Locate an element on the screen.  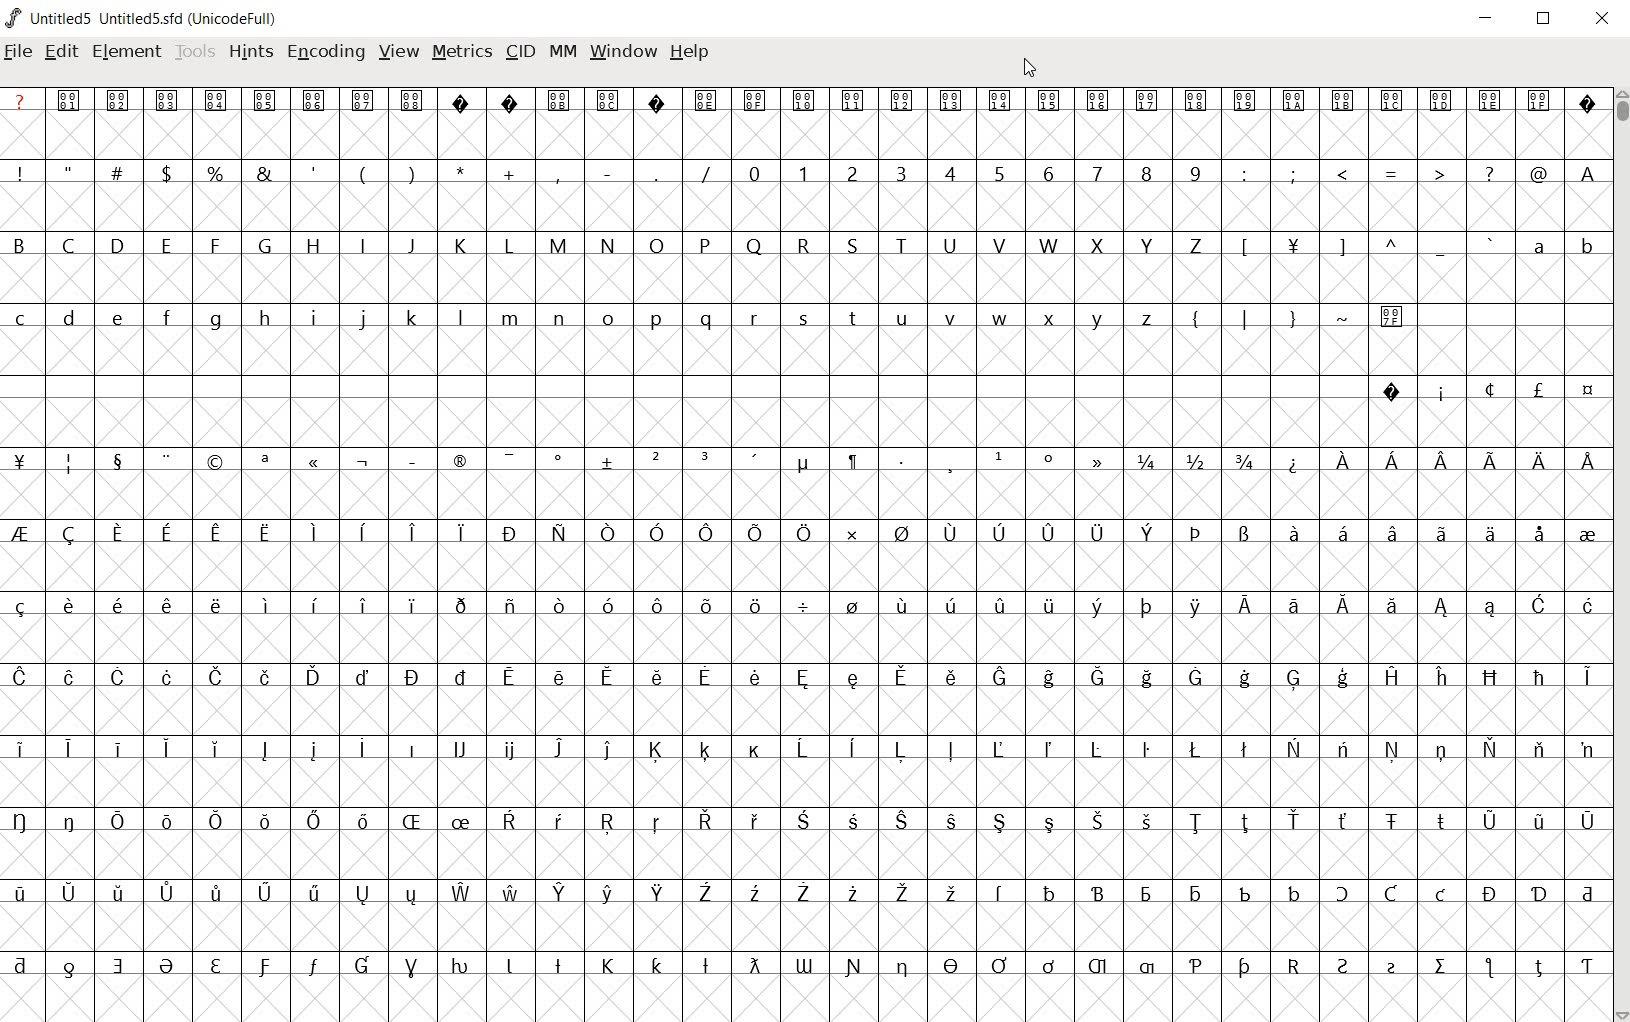
Untitled5 Untitled5.sfd (UnicodeFull) is located at coordinates (156, 21).